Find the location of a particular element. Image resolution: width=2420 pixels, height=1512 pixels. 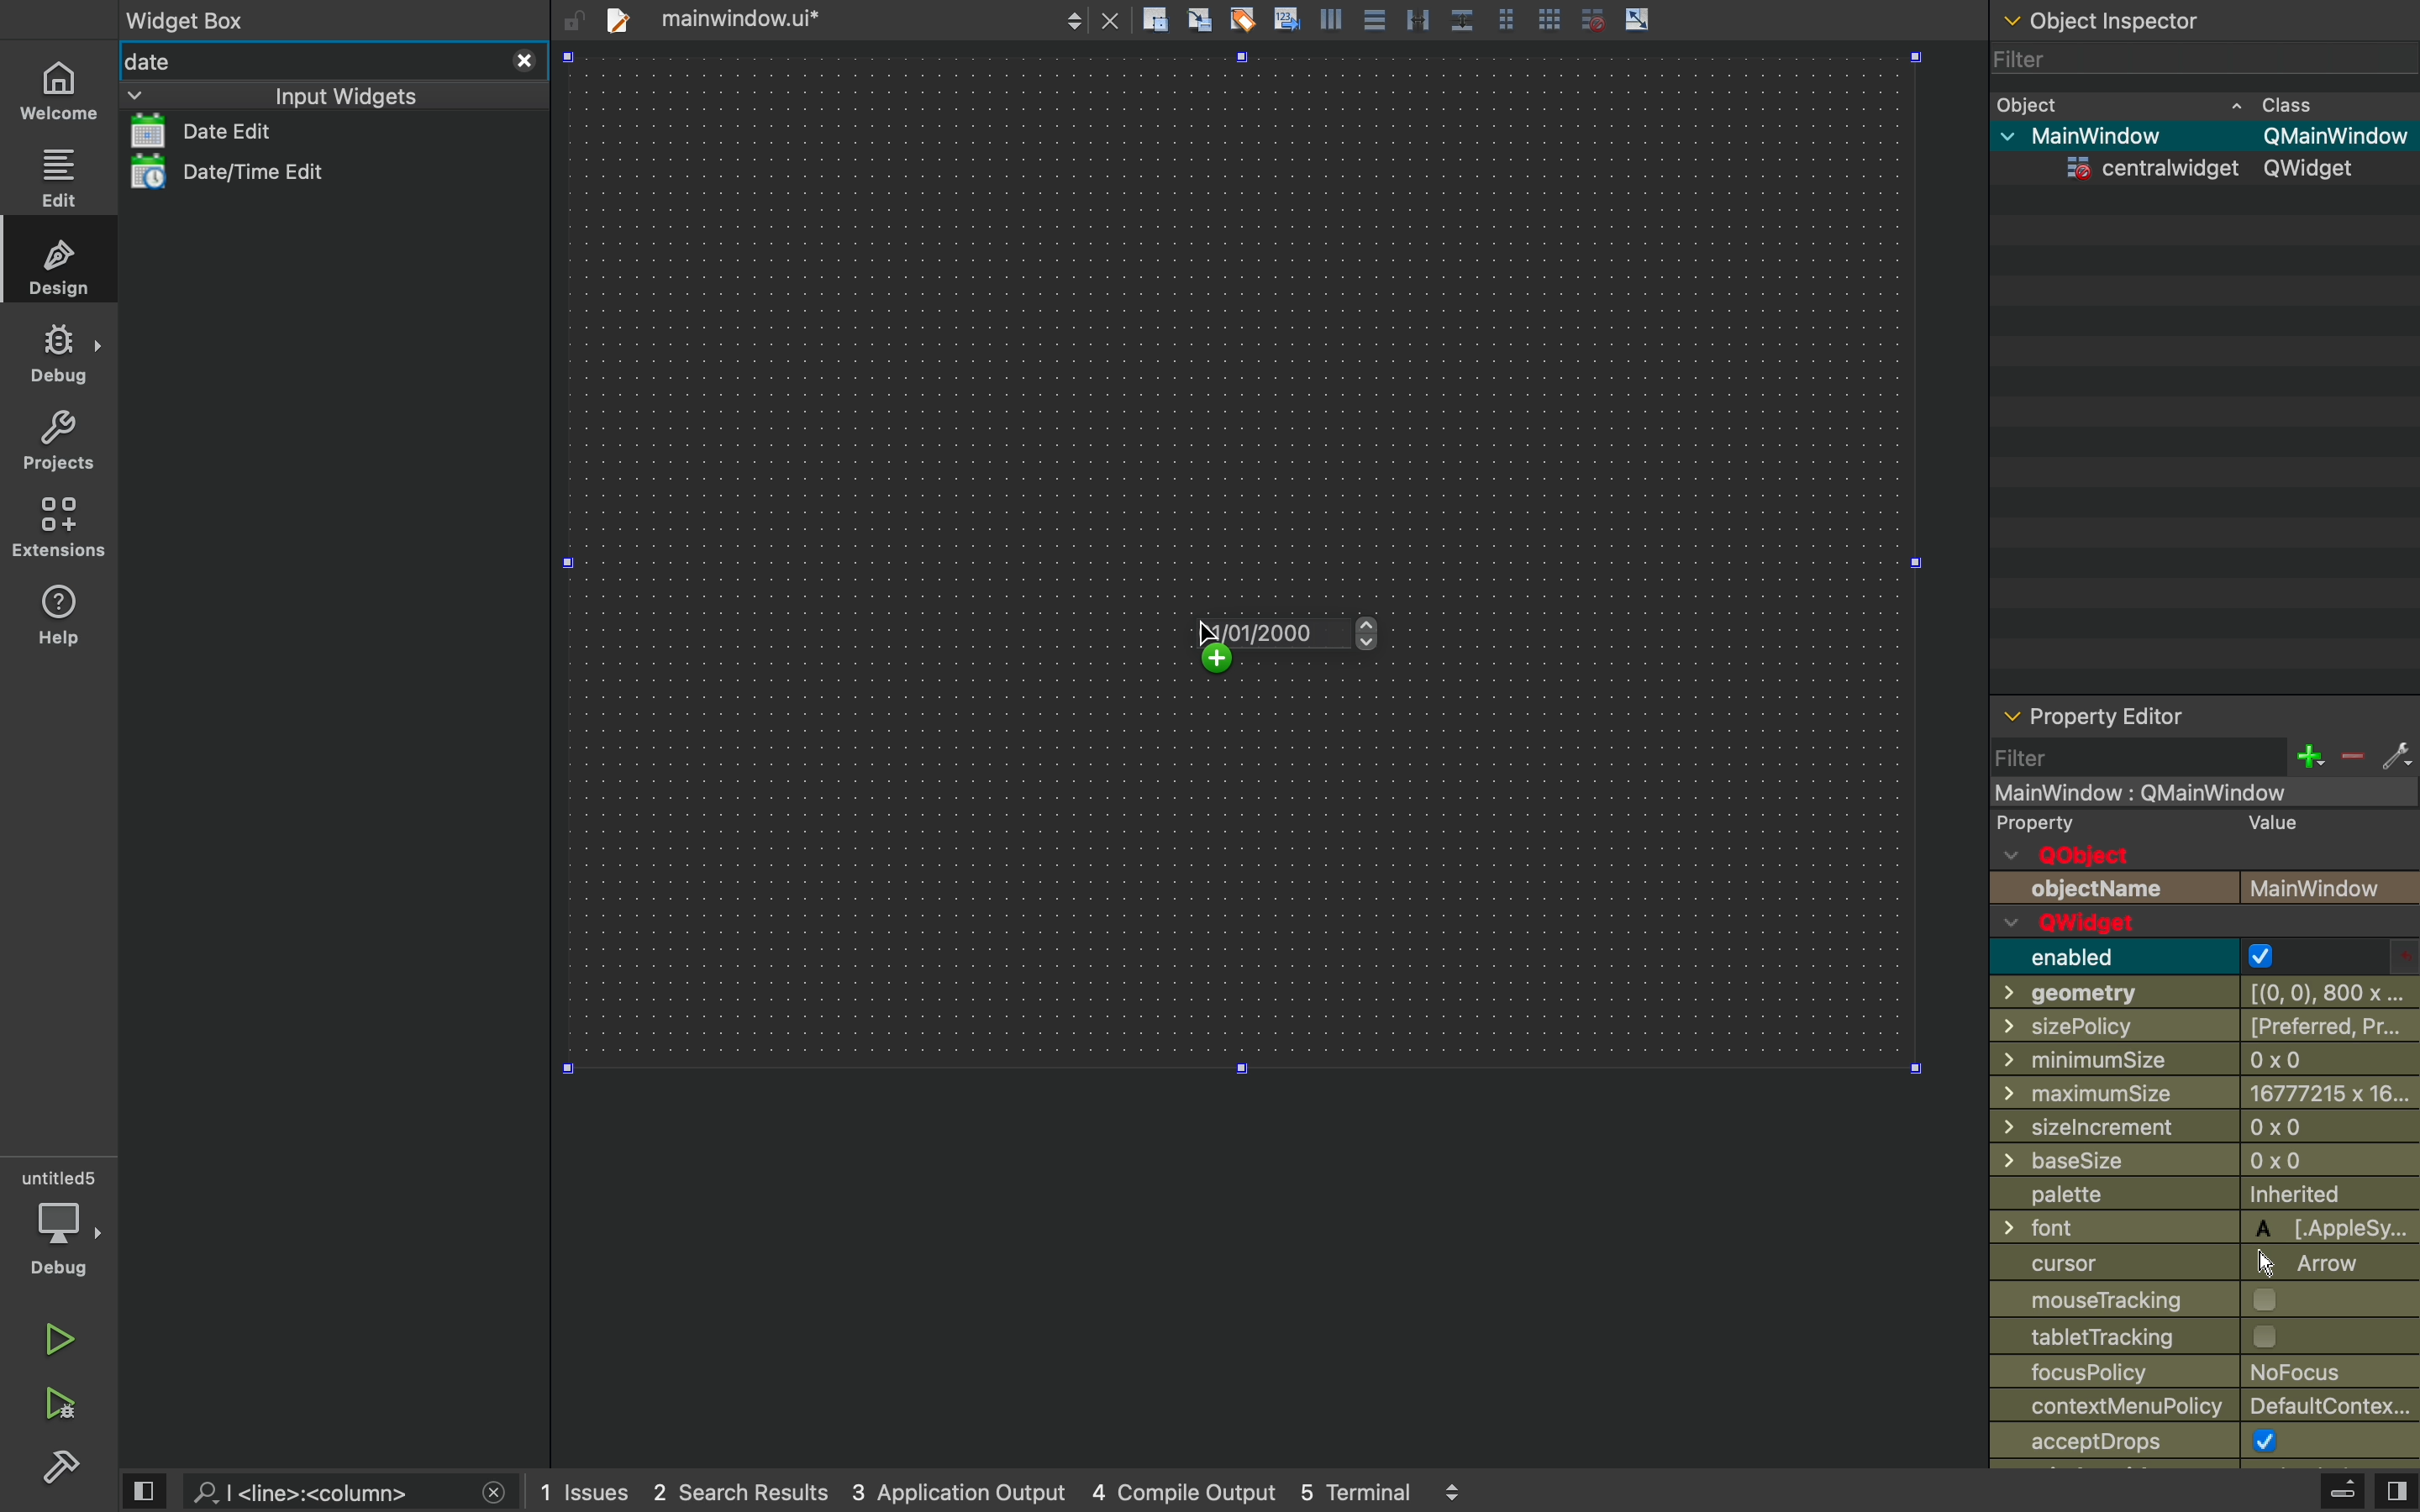

align to grid is located at coordinates (1201, 19).